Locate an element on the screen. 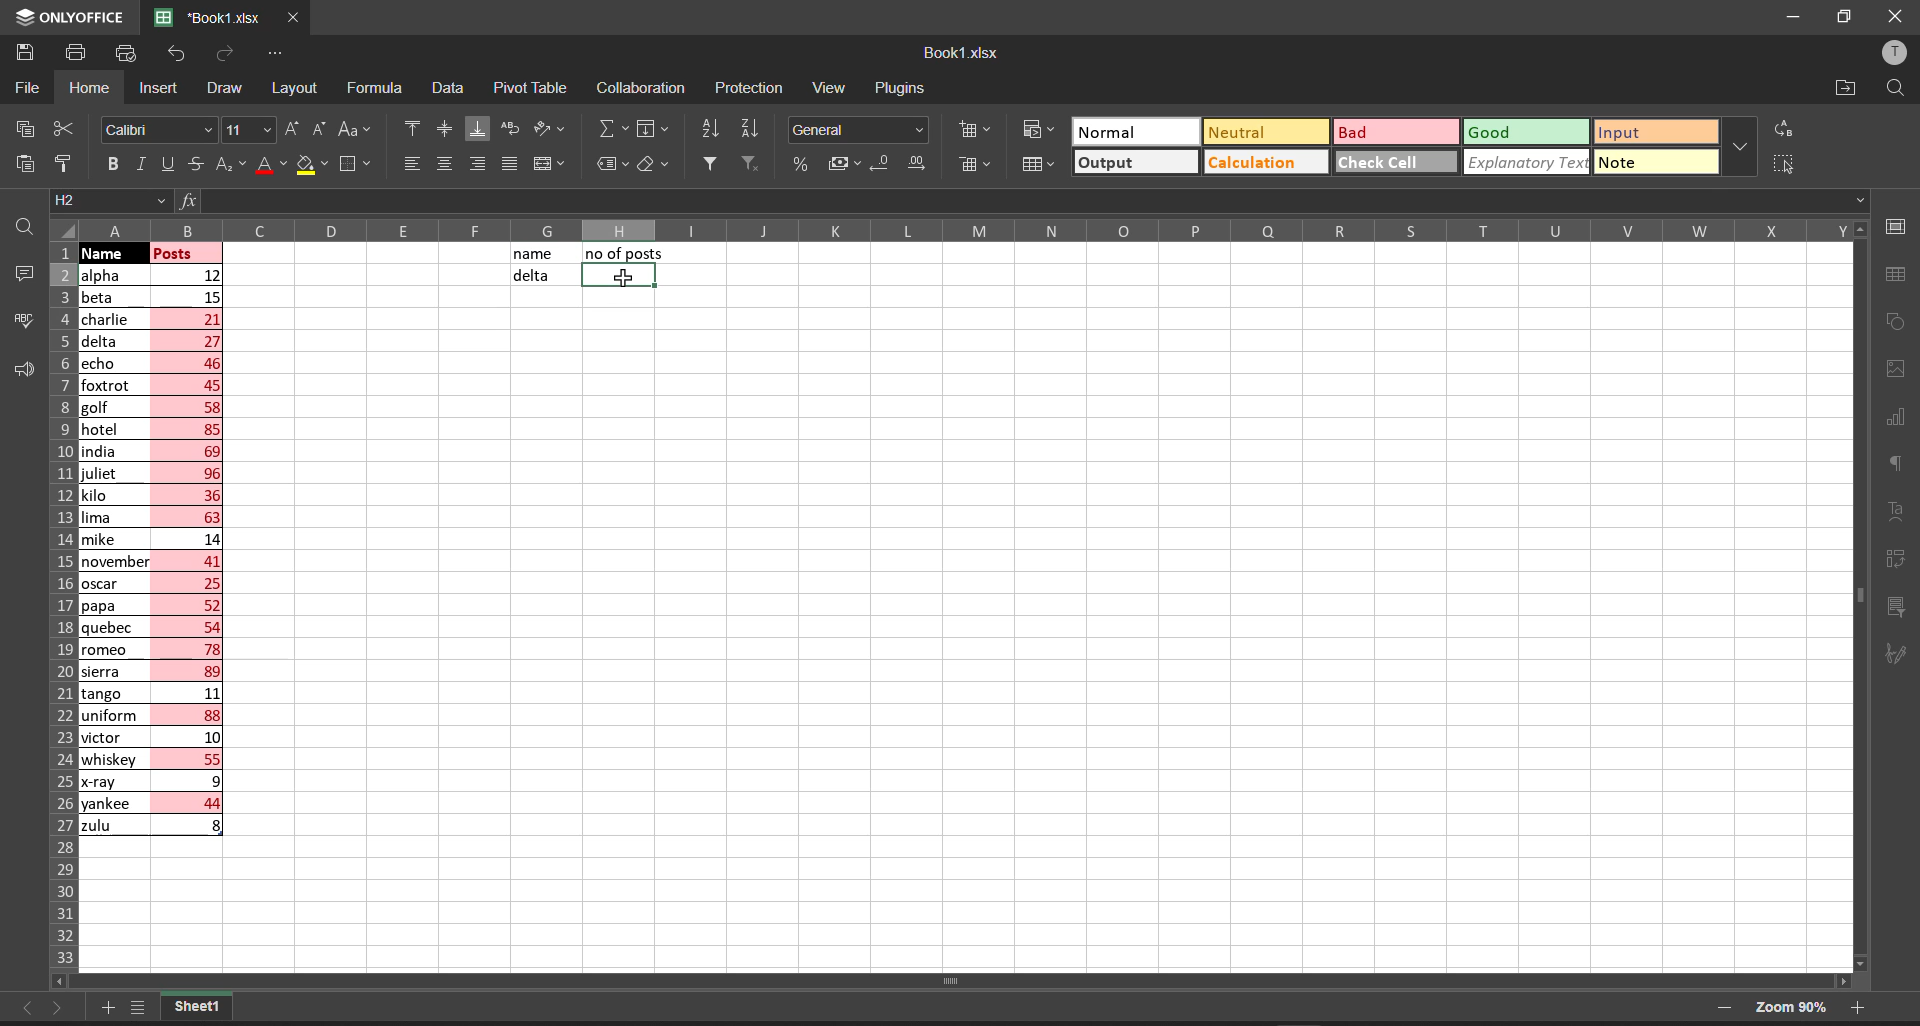 The image size is (1920, 1026). 'Book1.xlsx is located at coordinates (203, 18).